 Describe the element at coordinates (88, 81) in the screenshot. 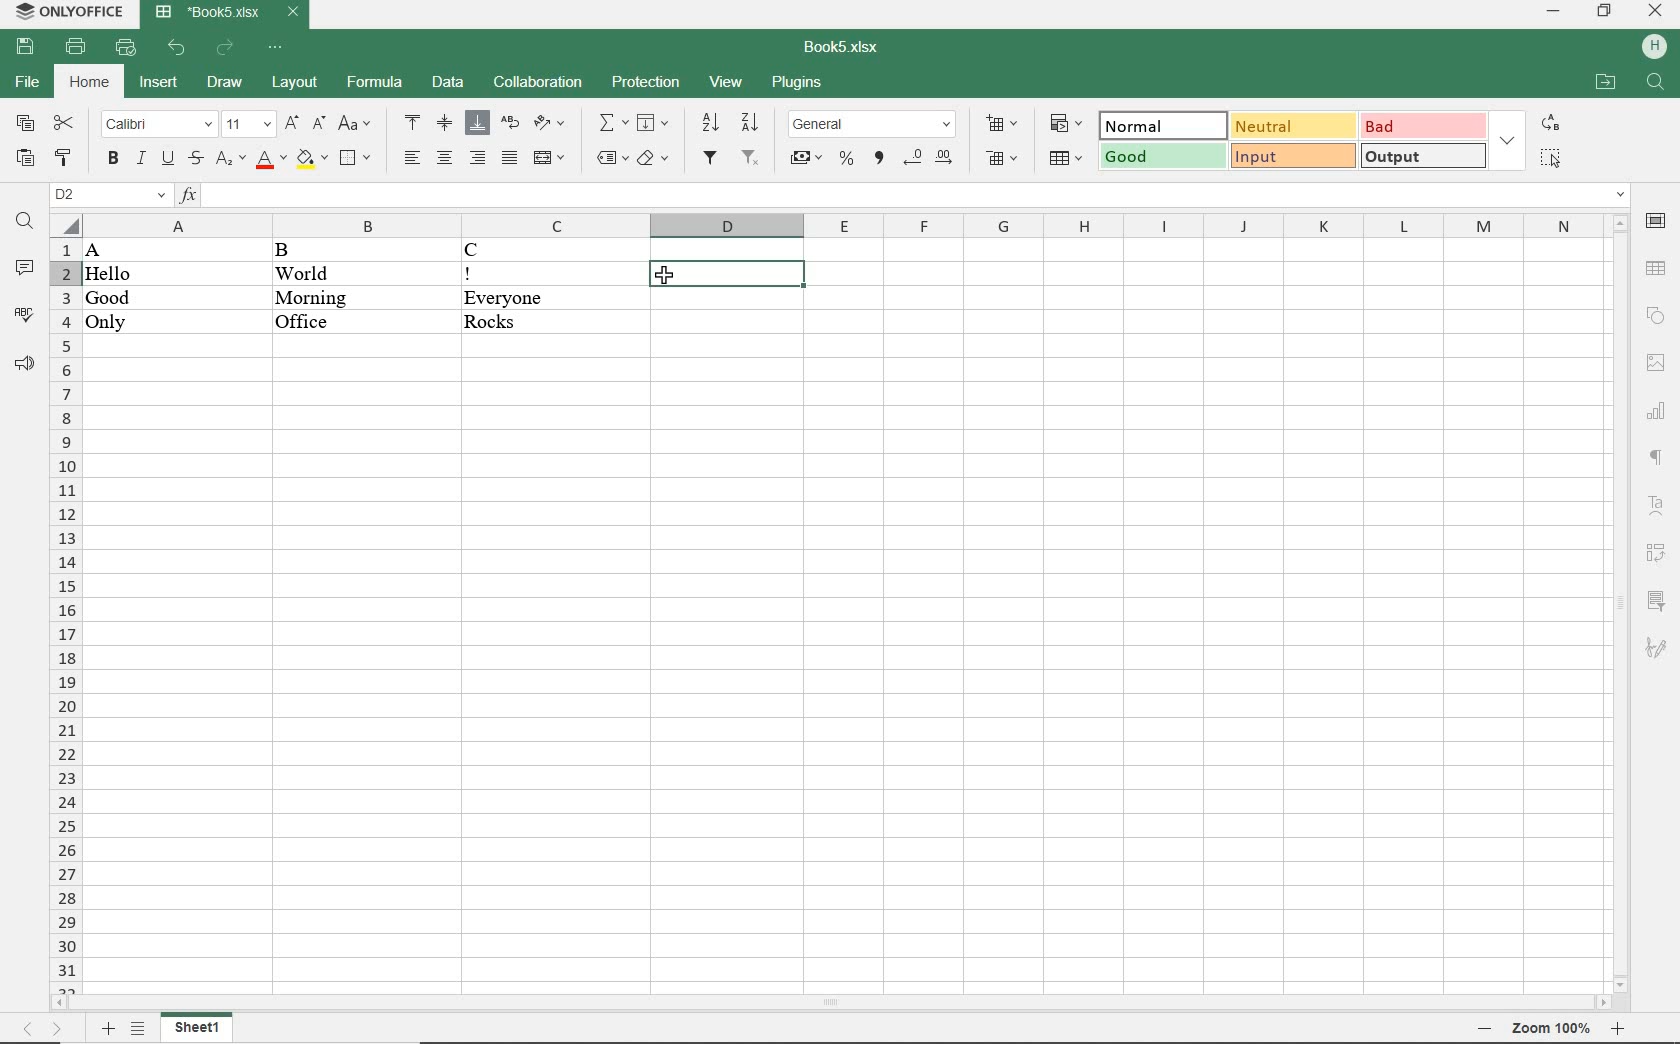

I see `home` at that location.